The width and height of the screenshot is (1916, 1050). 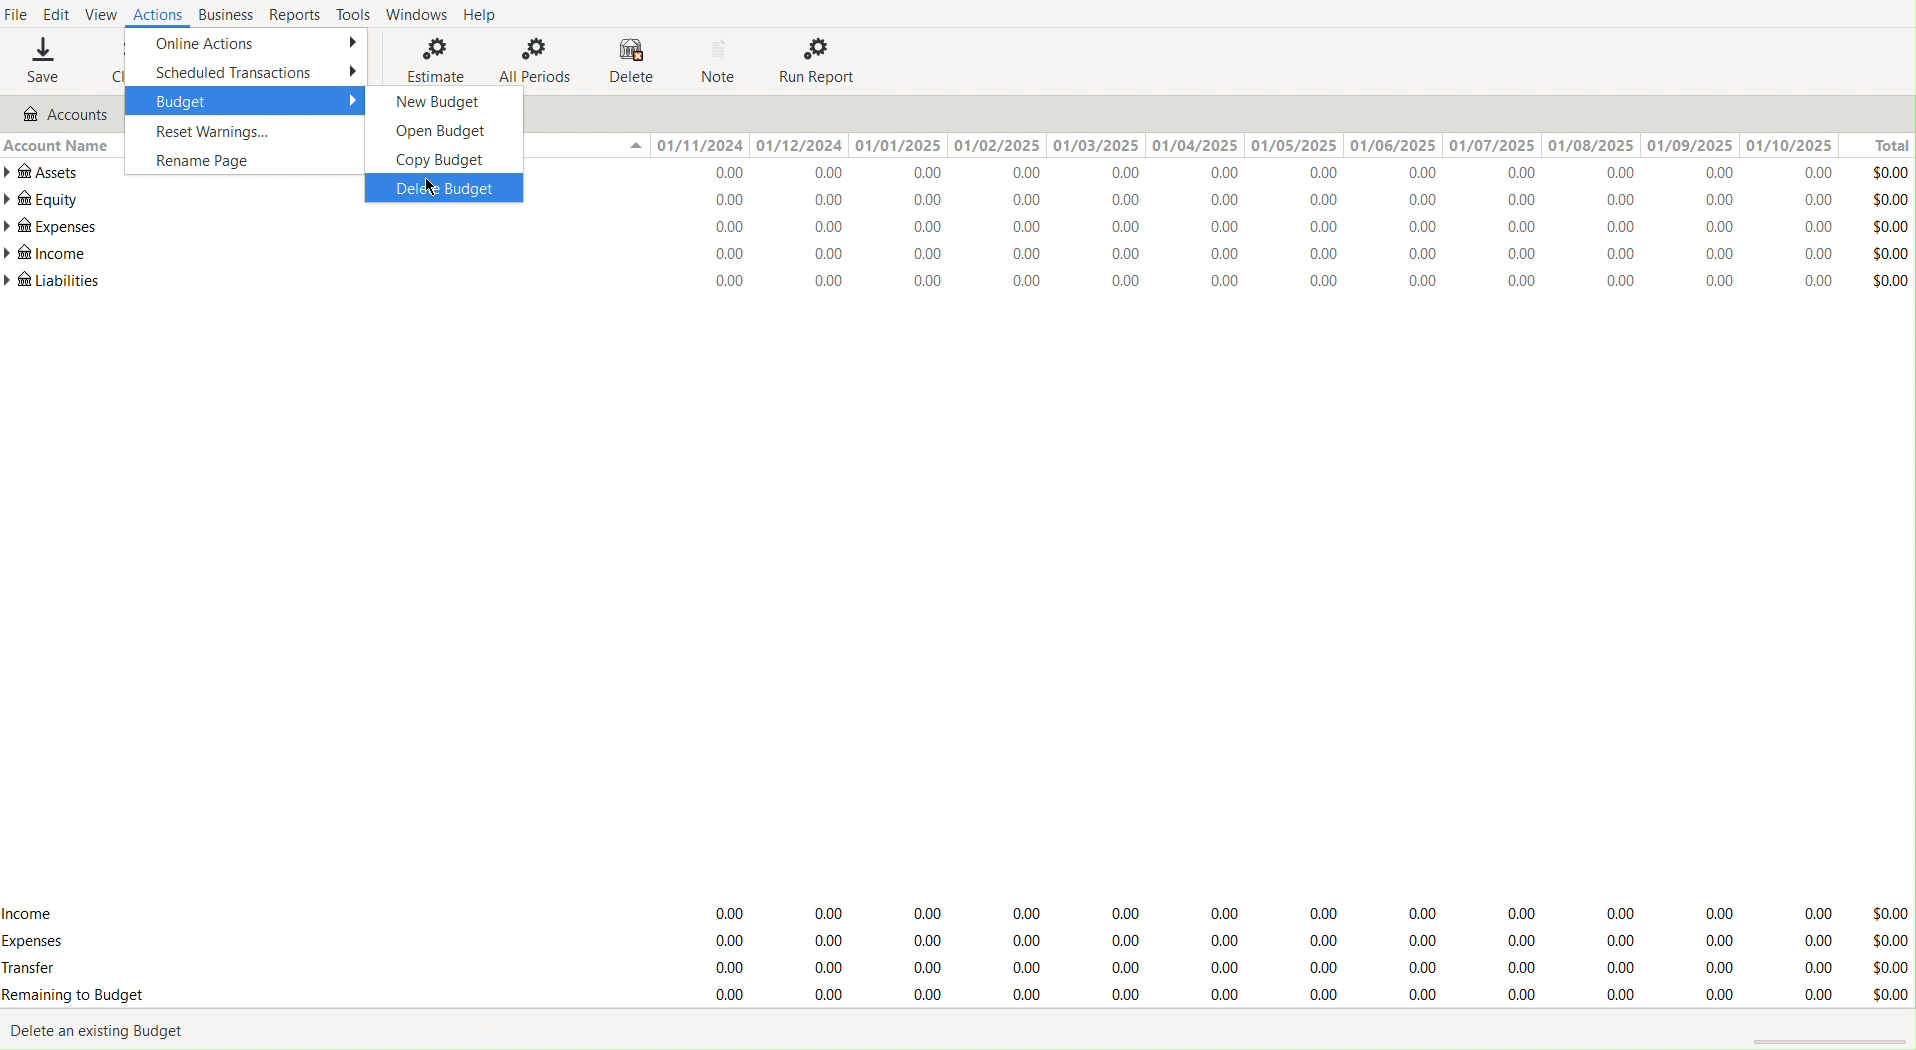 What do you see at coordinates (41, 970) in the screenshot?
I see `Transfer` at bounding box center [41, 970].